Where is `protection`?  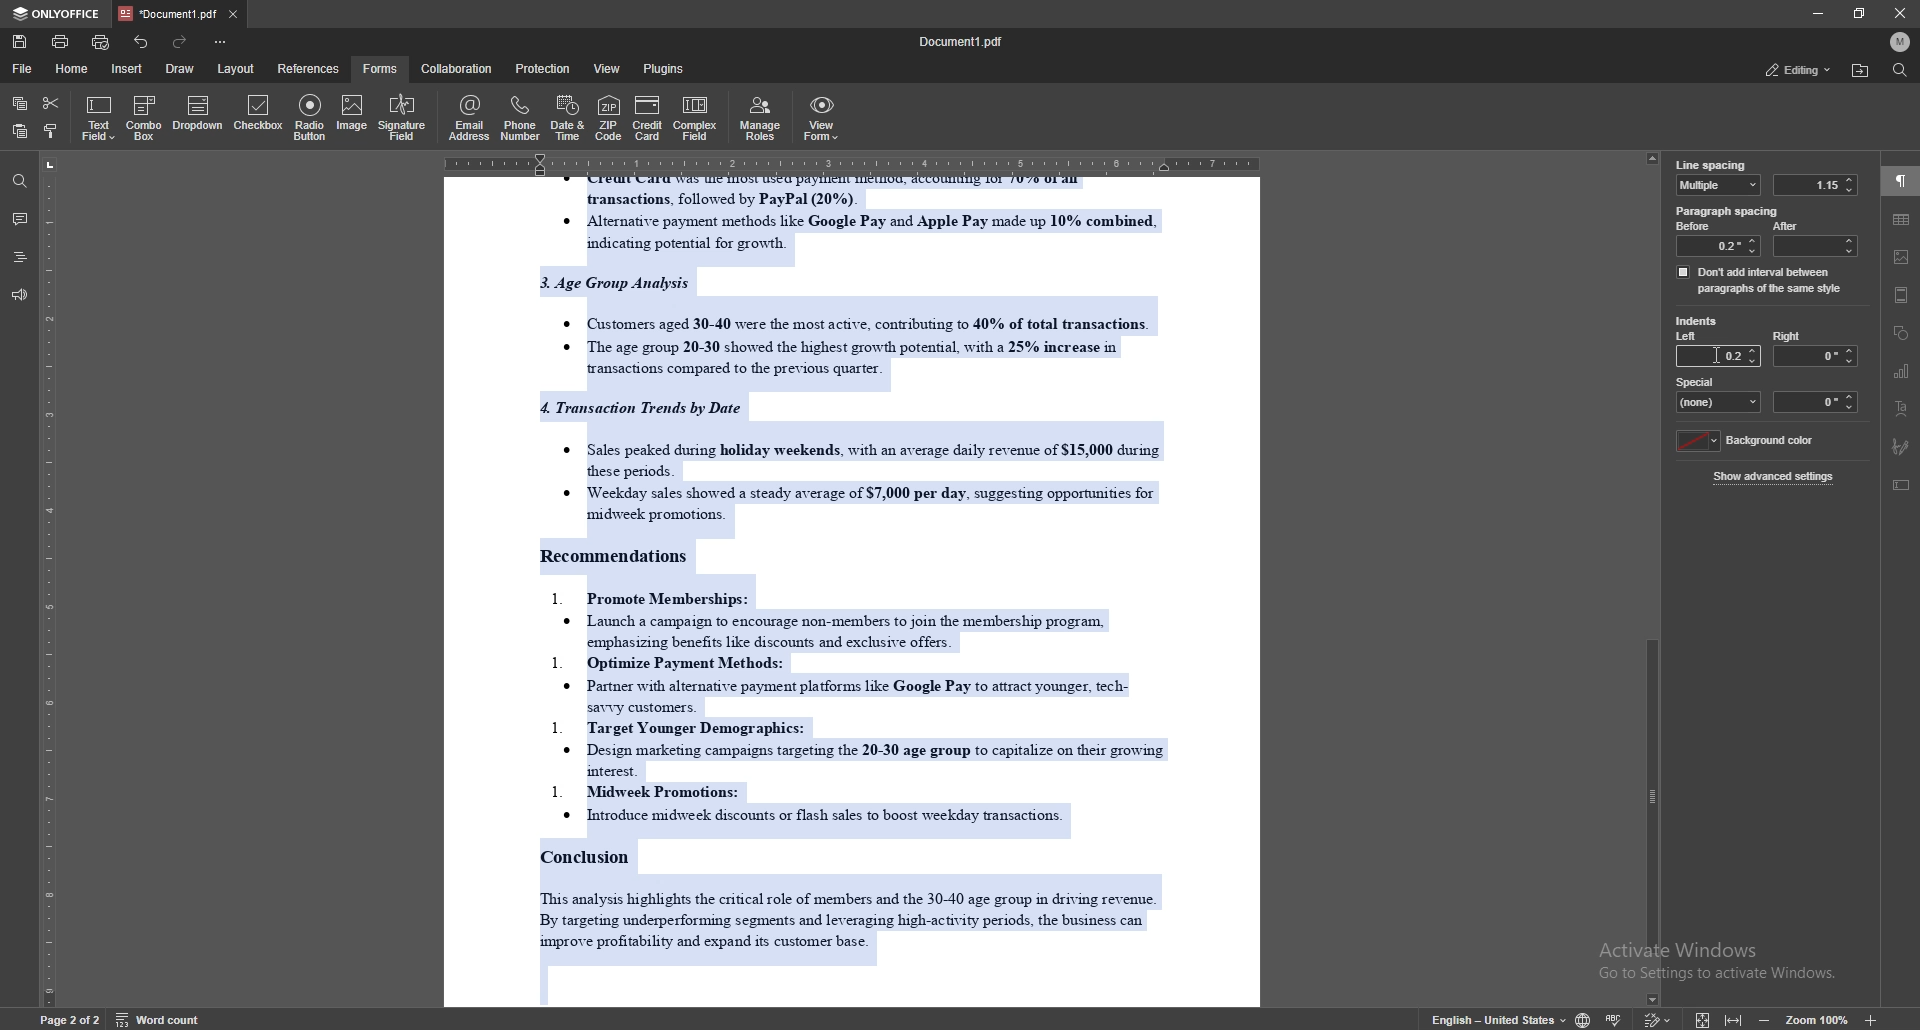
protection is located at coordinates (545, 68).